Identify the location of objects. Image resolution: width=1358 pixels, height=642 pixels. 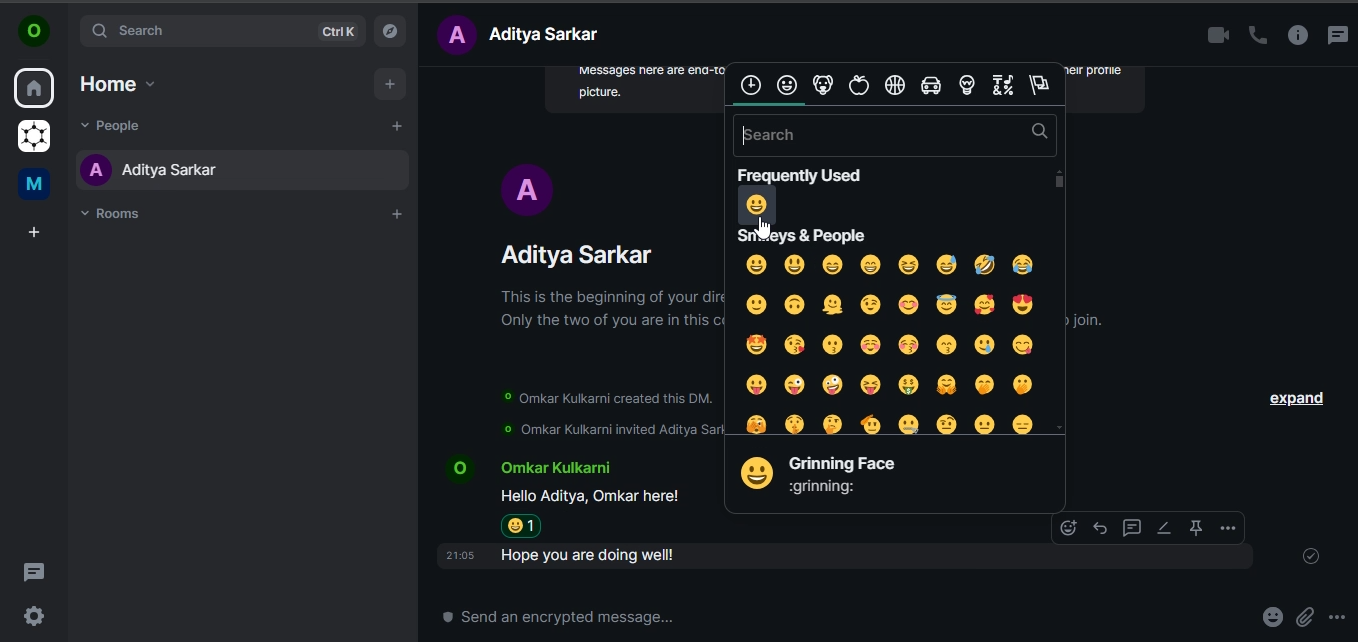
(971, 86).